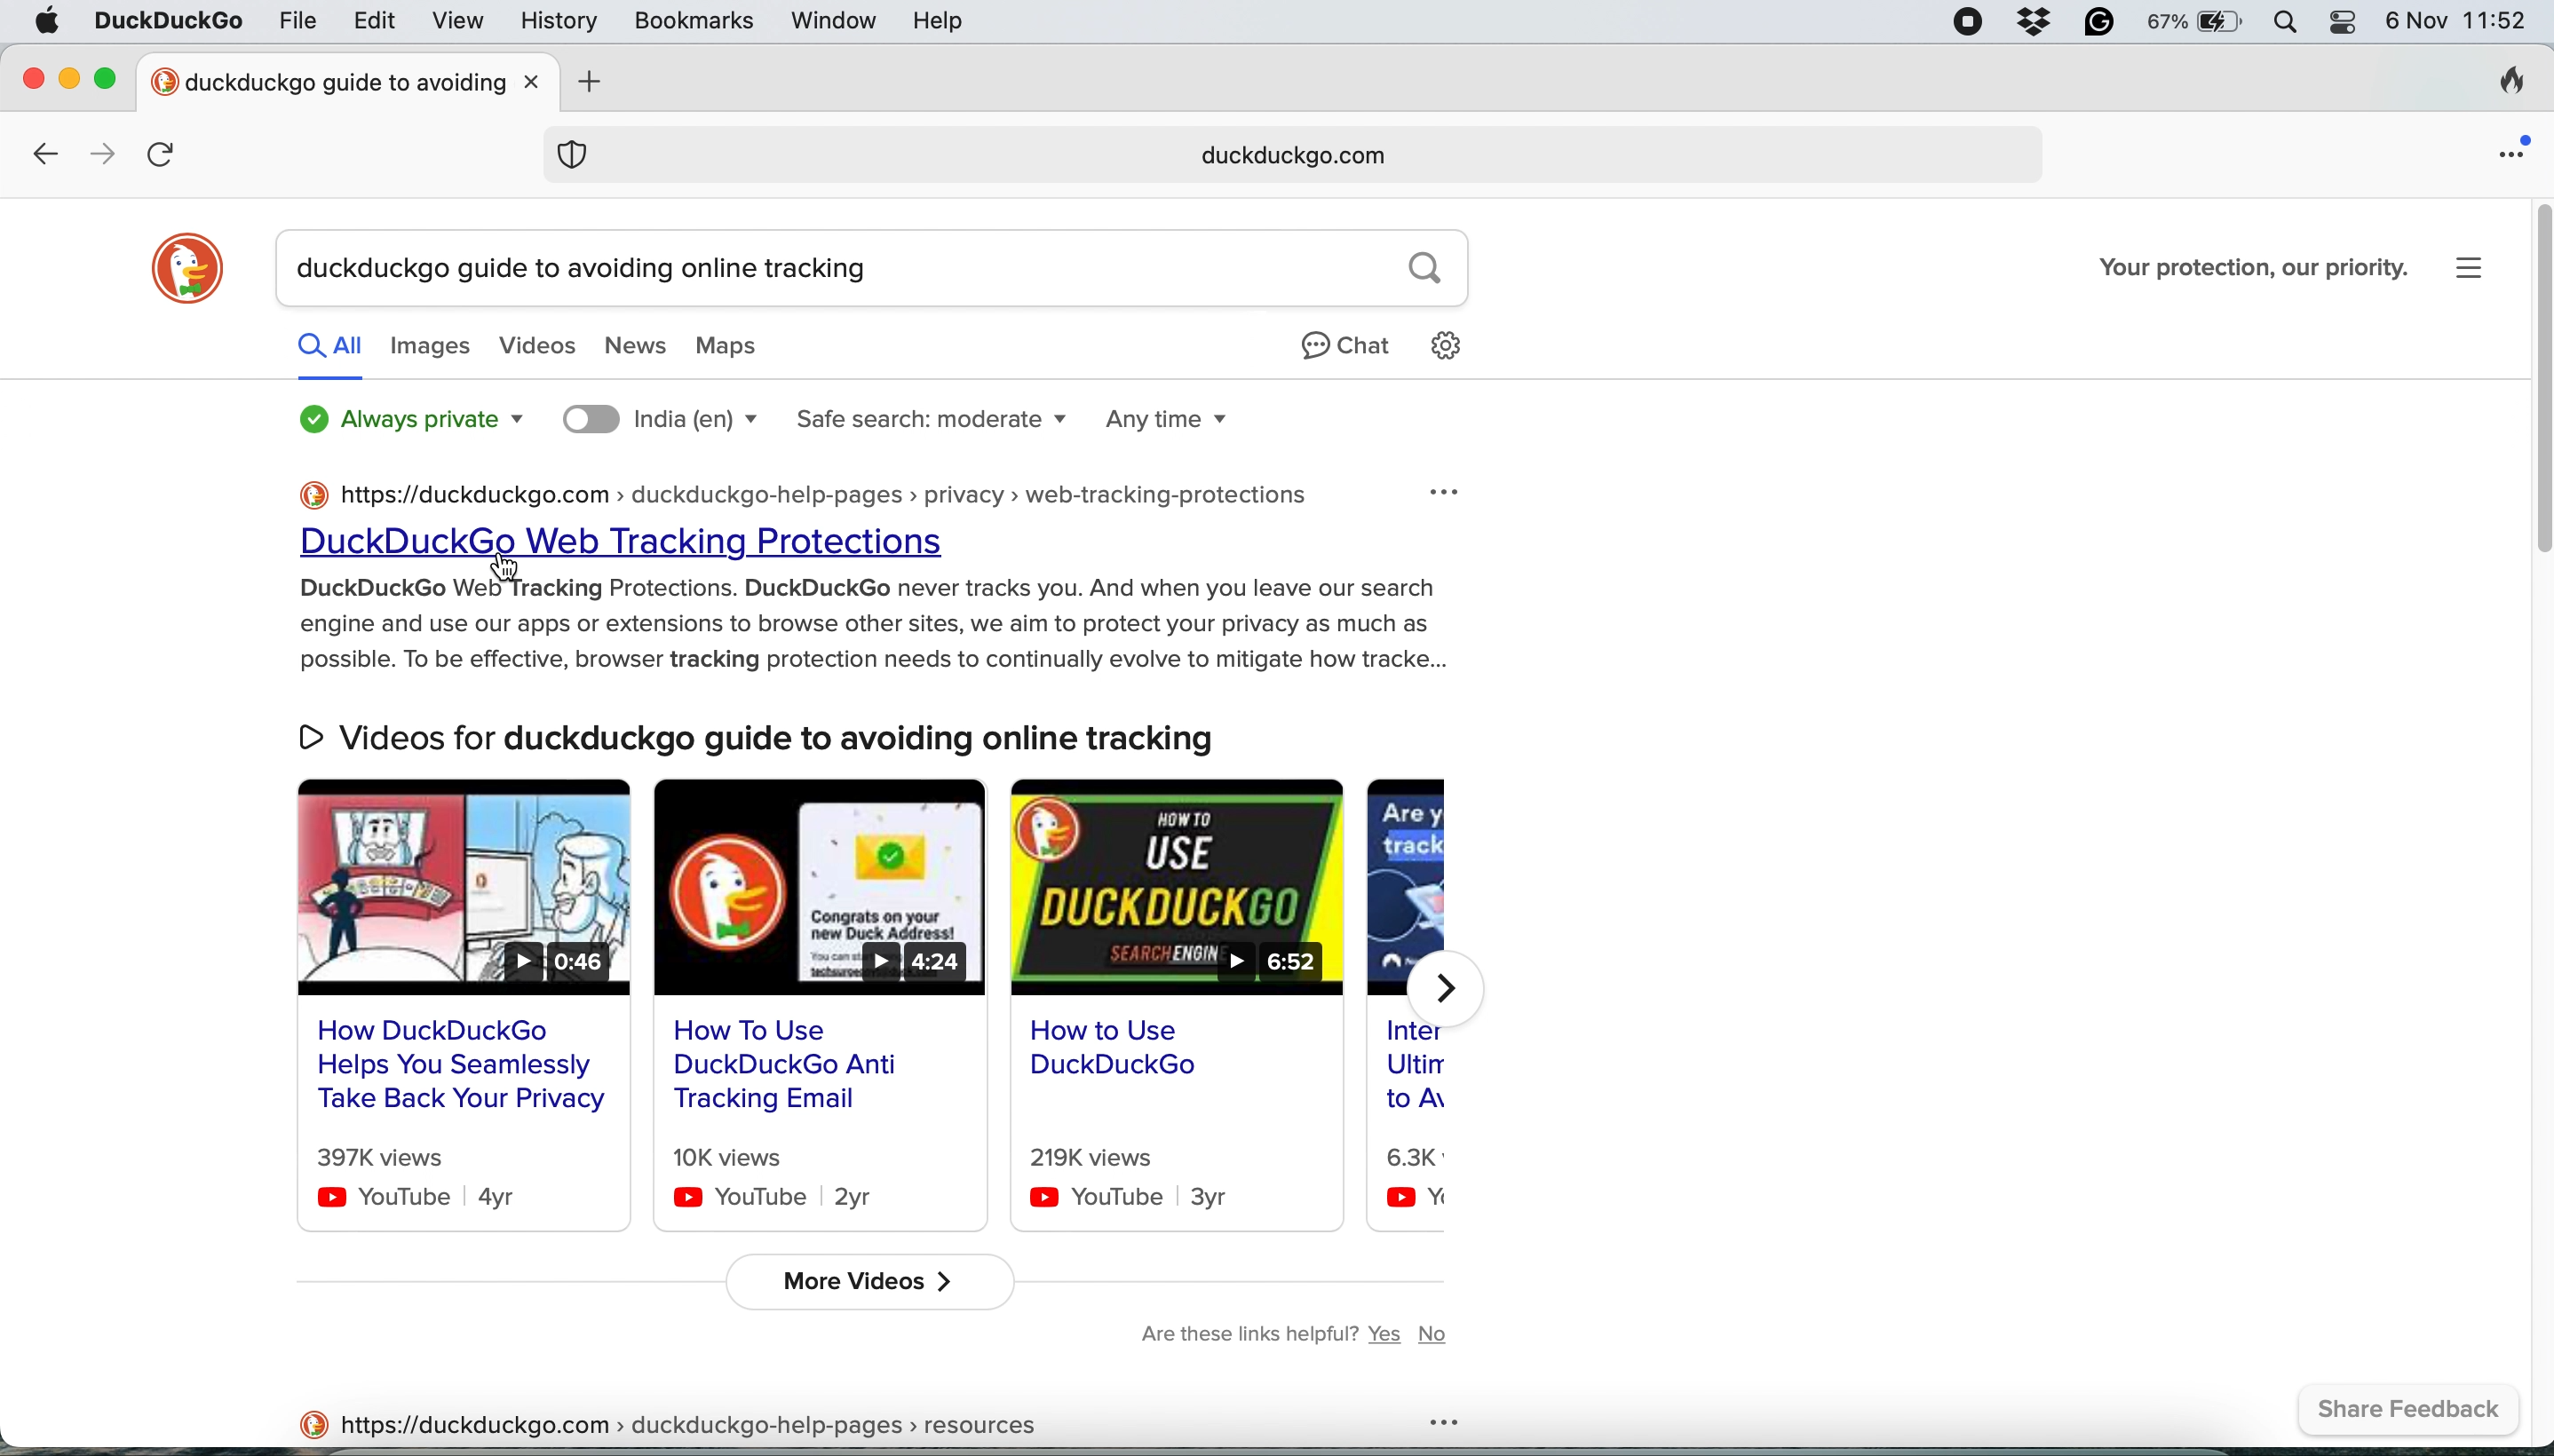 This screenshot has height=1456, width=2554. What do you see at coordinates (2536, 380) in the screenshot?
I see `vertical scroll bar` at bounding box center [2536, 380].